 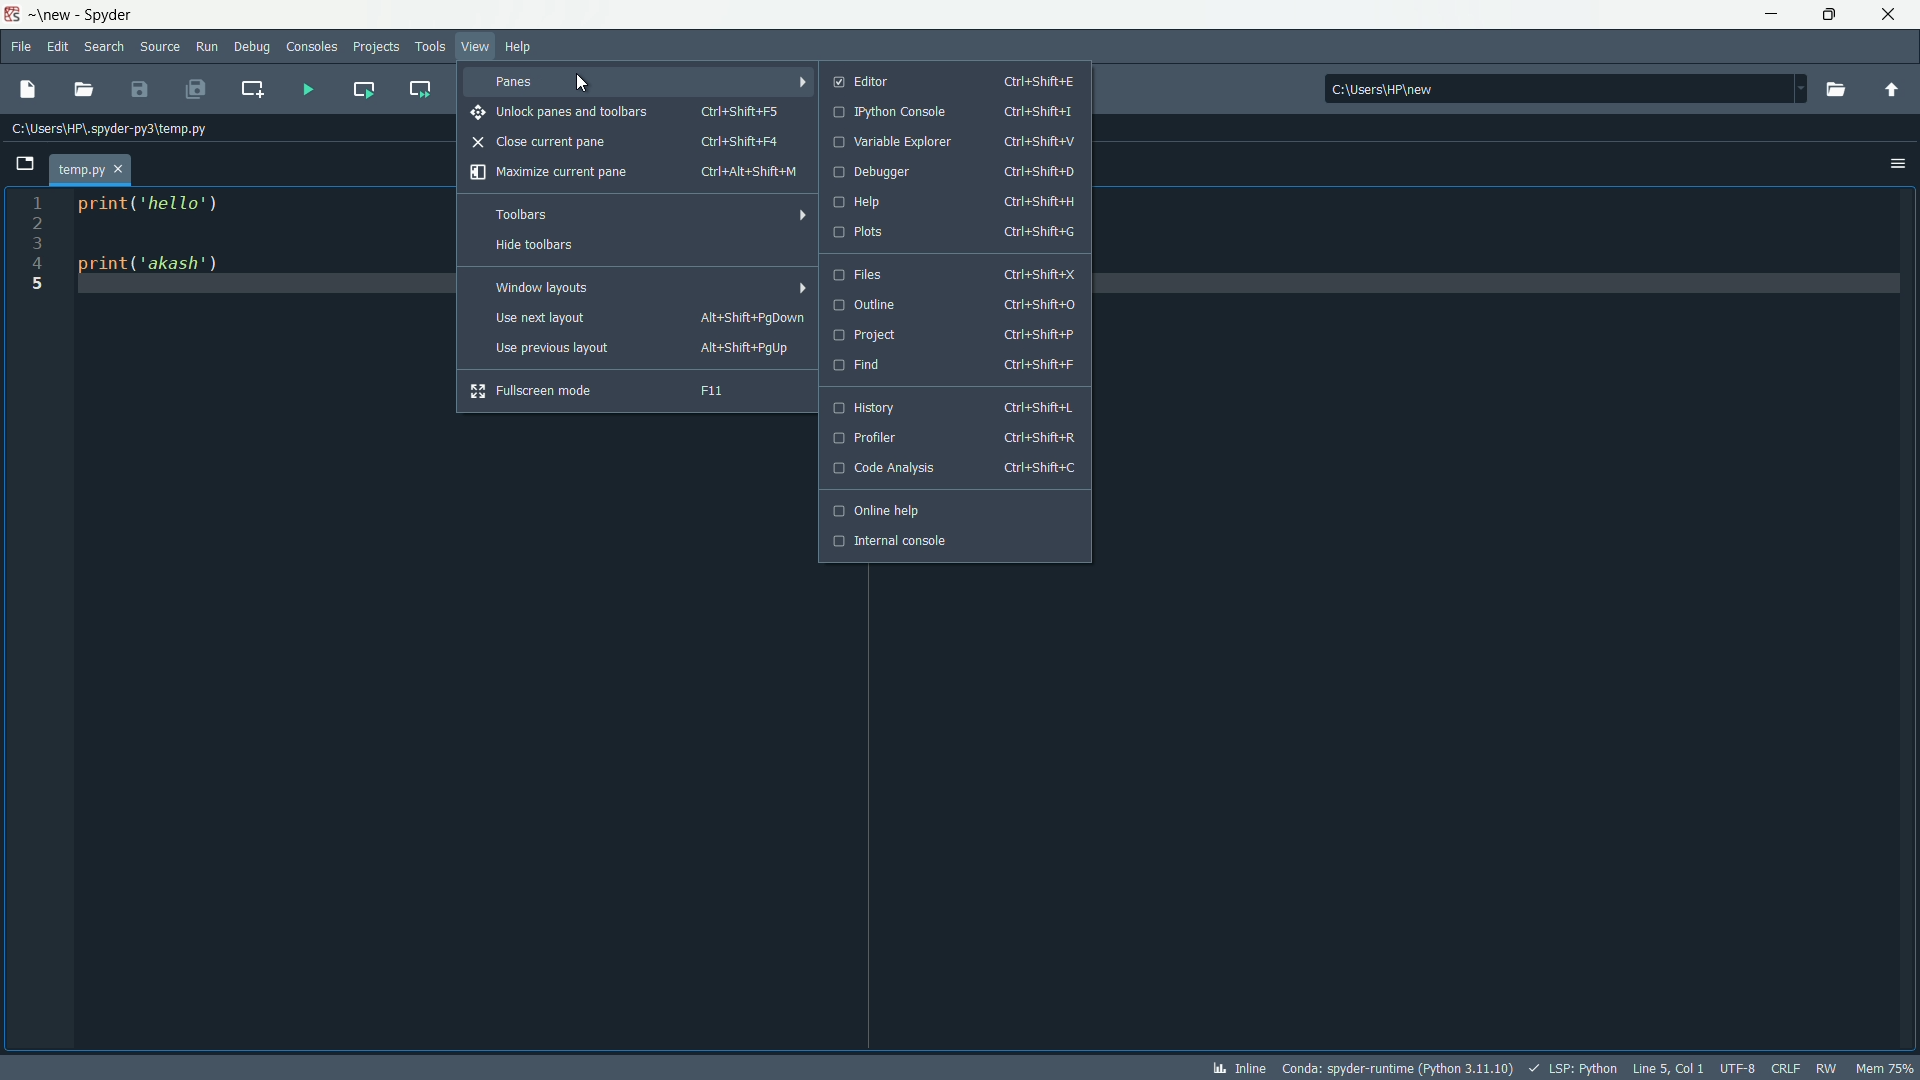 I want to click on help, so click(x=956, y=202).